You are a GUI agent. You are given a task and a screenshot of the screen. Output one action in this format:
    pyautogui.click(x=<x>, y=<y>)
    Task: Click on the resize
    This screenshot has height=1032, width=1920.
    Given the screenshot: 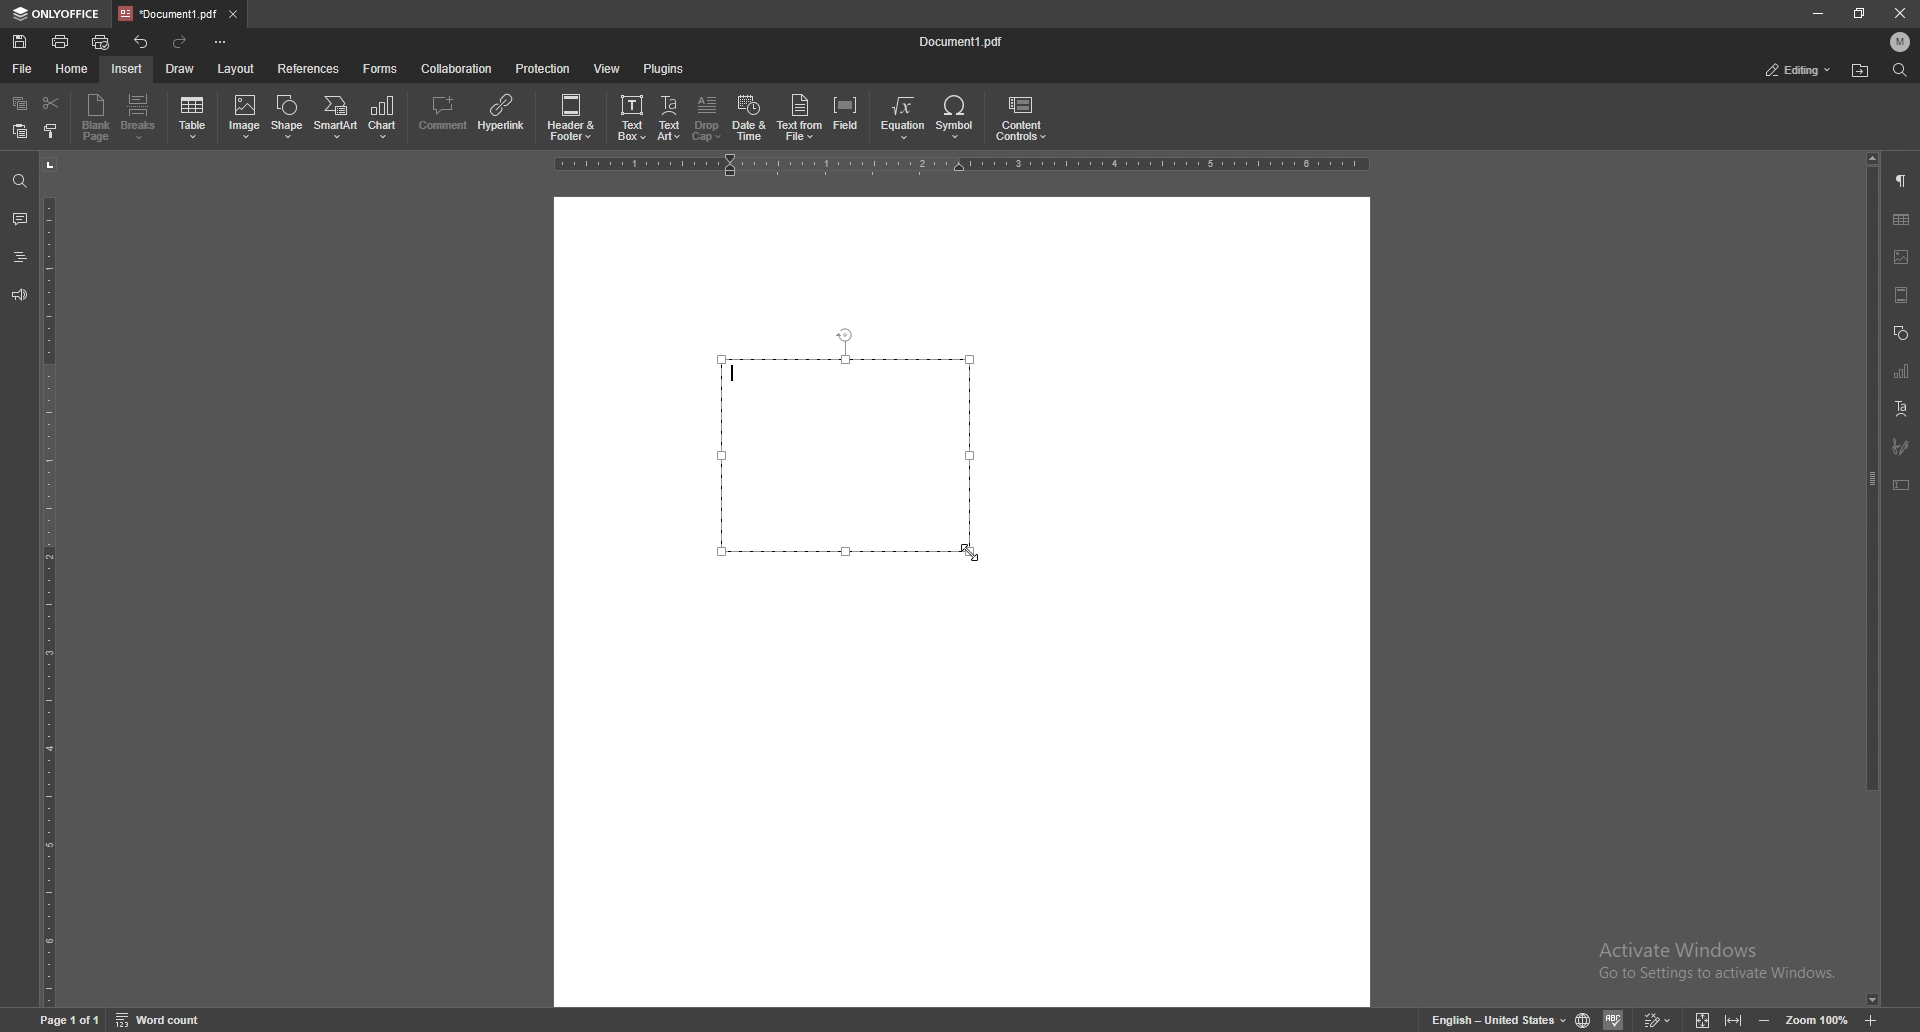 What is the action you would take?
    pyautogui.click(x=1858, y=14)
    